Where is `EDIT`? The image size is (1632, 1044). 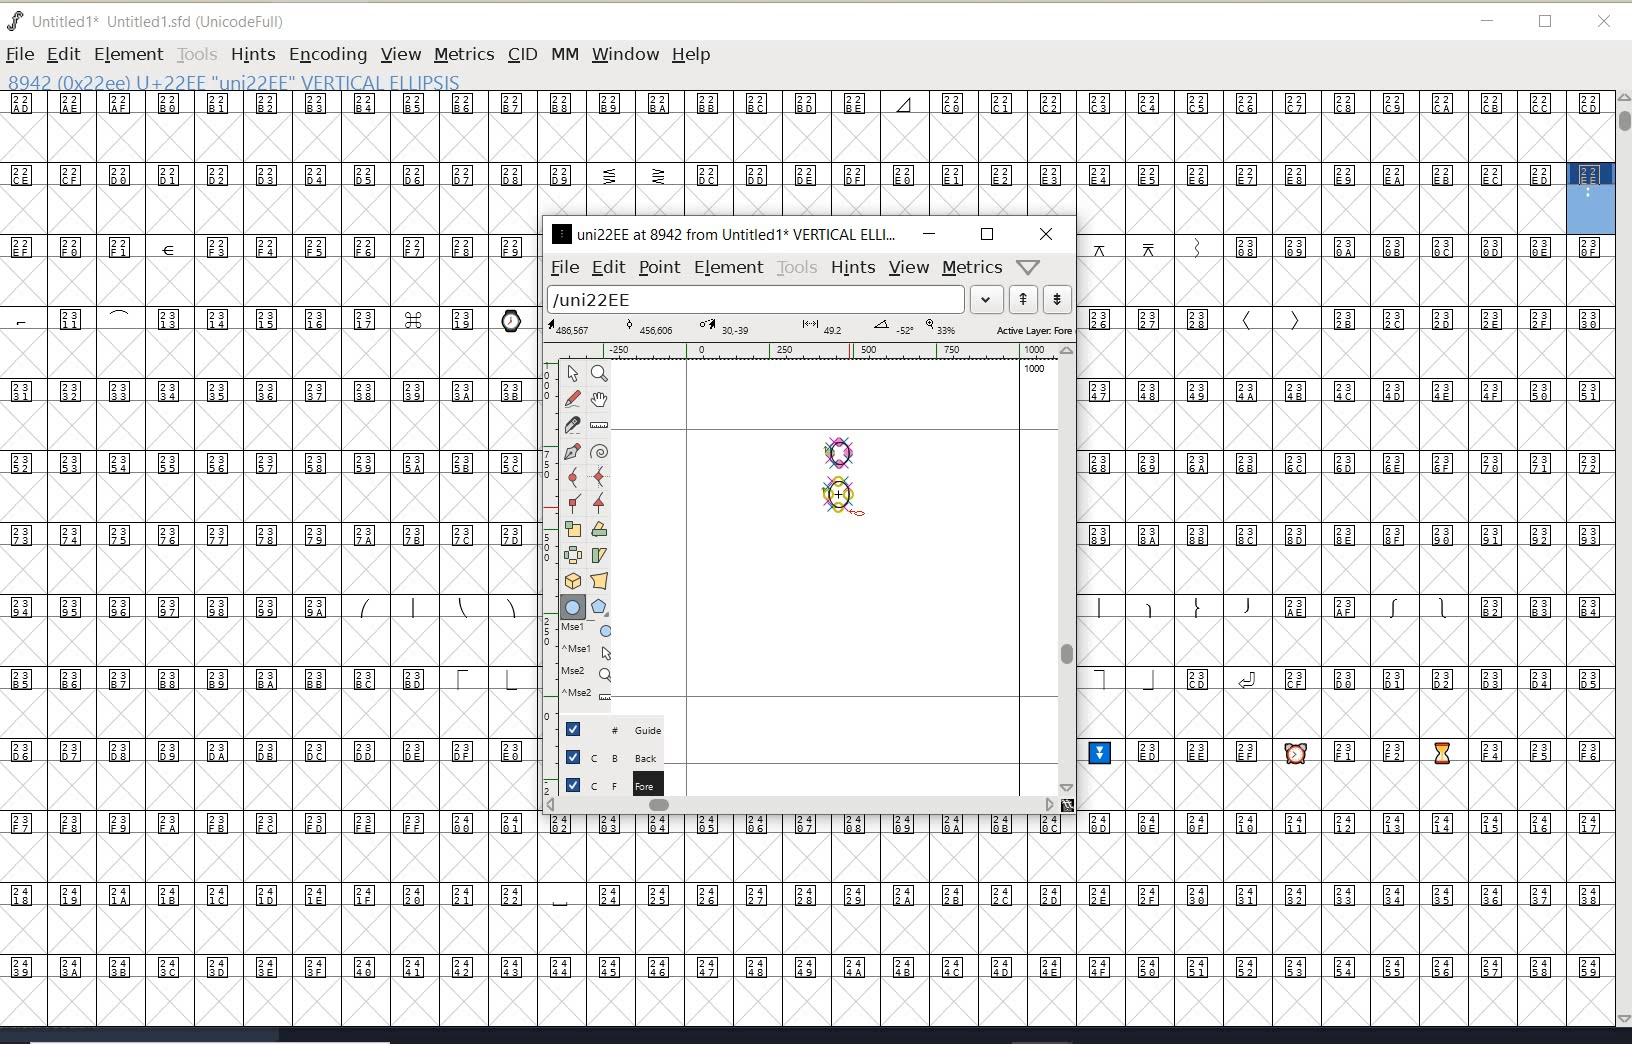
EDIT is located at coordinates (63, 54).